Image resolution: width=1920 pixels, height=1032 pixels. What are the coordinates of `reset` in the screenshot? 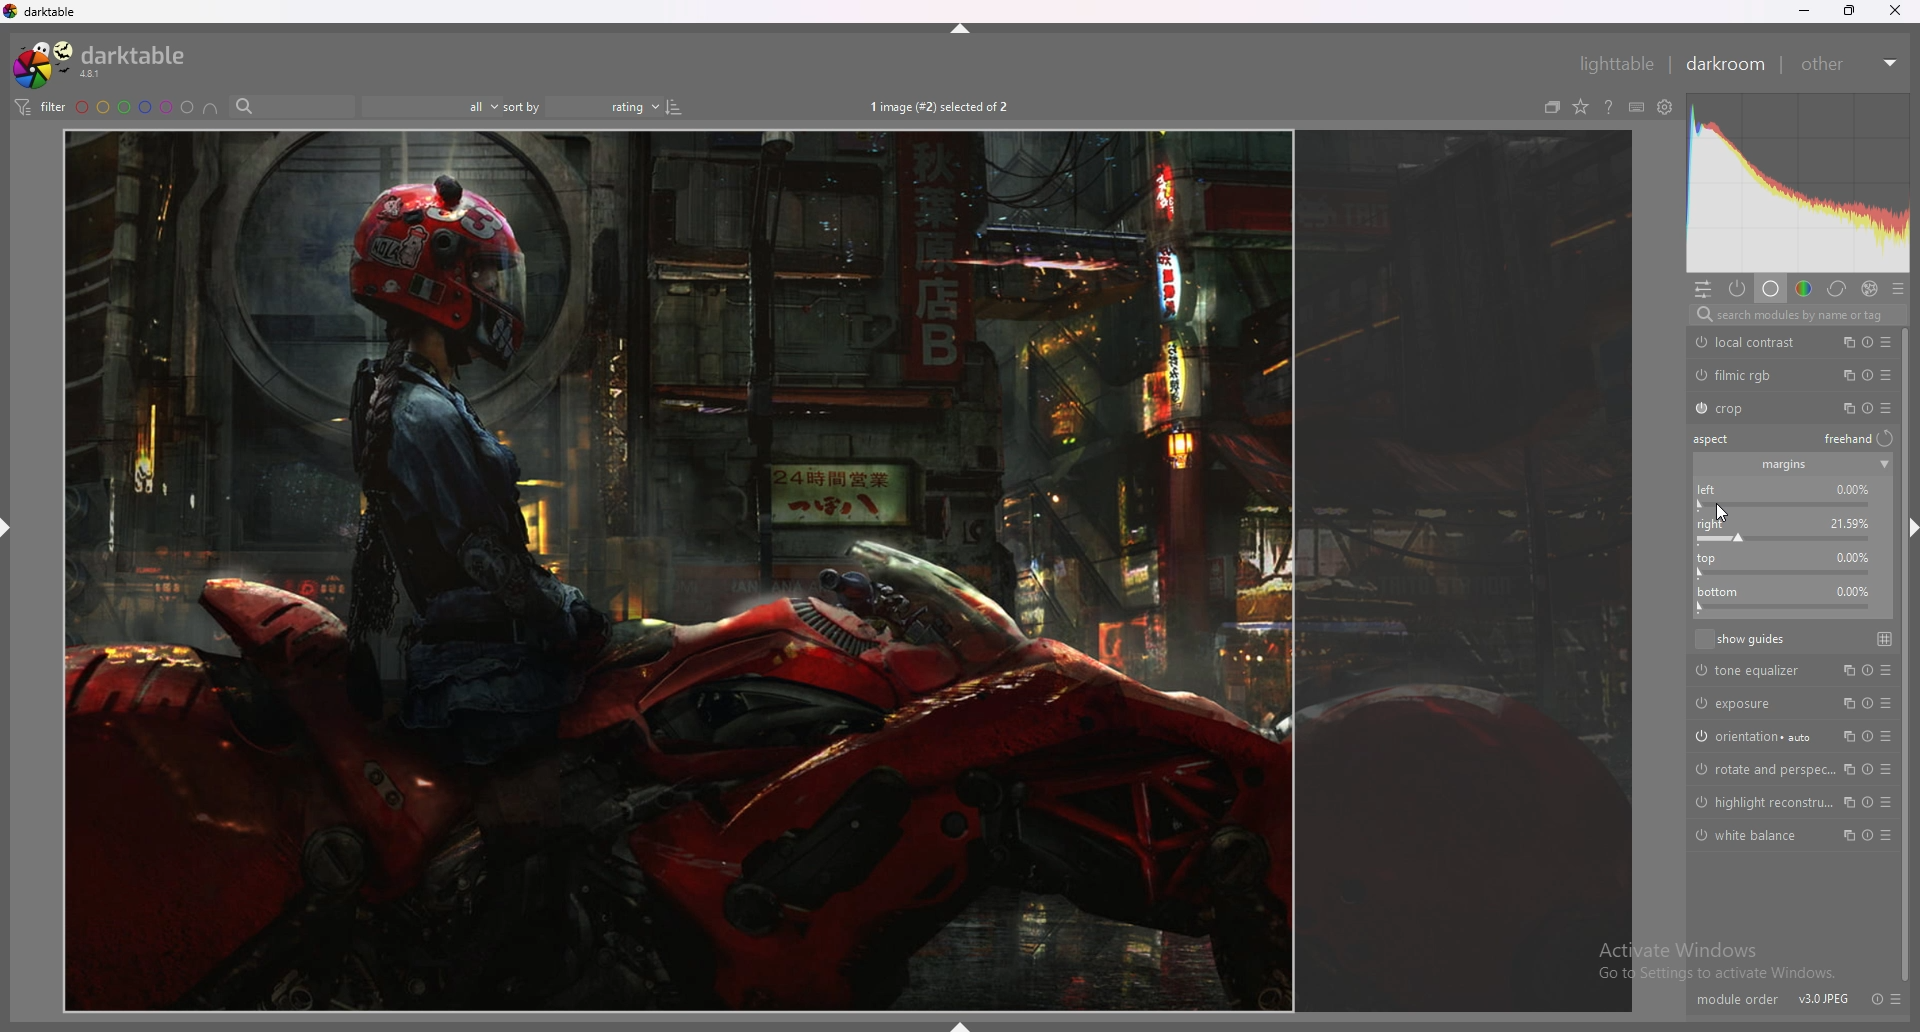 It's located at (1867, 408).